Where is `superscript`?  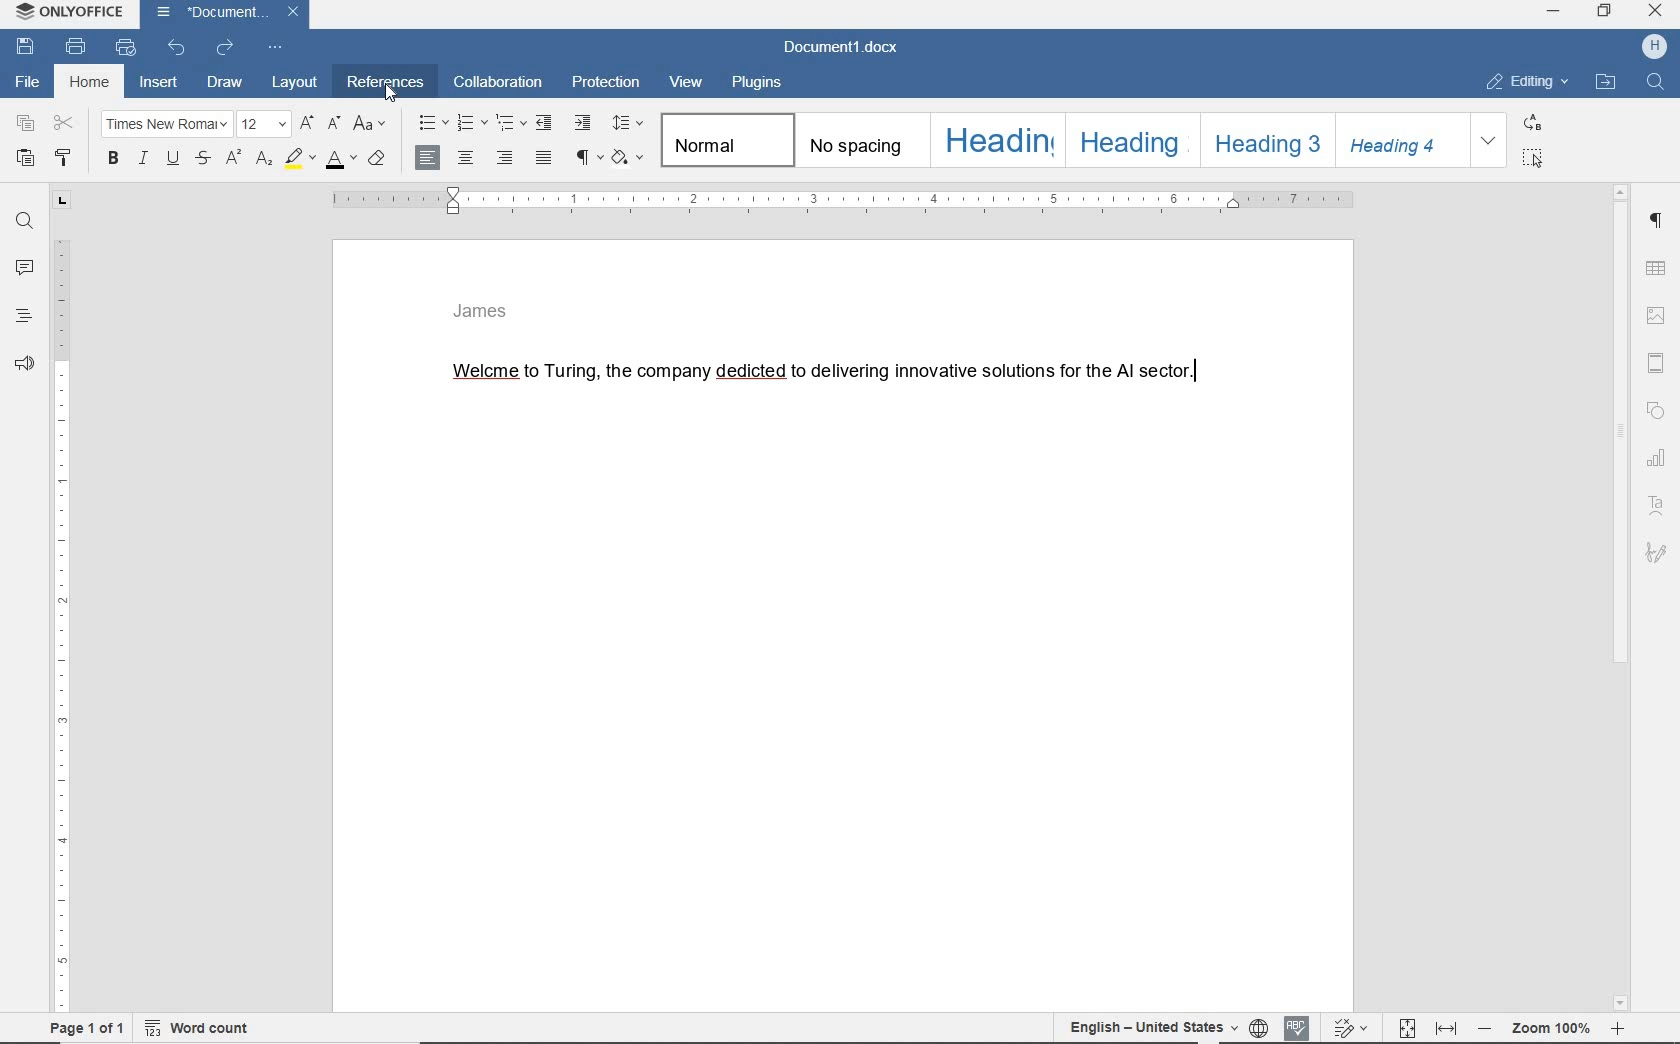 superscript is located at coordinates (234, 157).